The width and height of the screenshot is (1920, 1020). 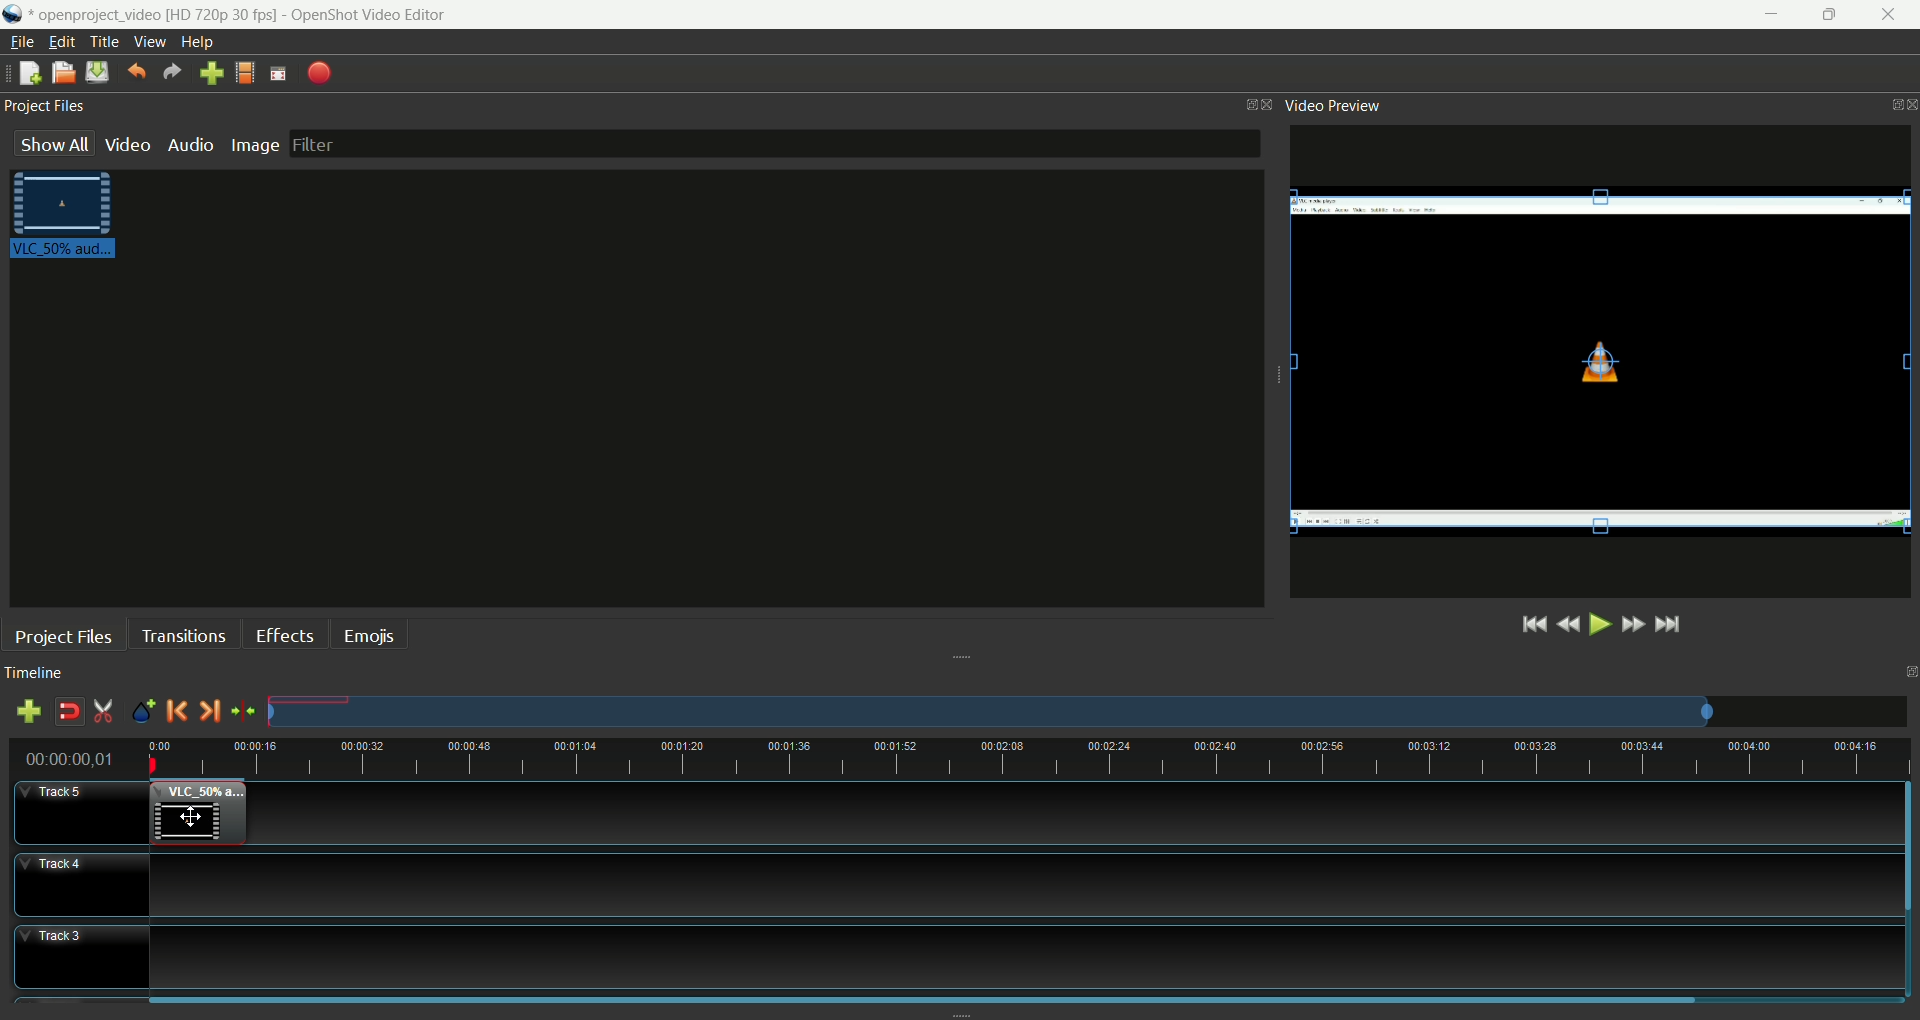 I want to click on jump to end, so click(x=1671, y=625).